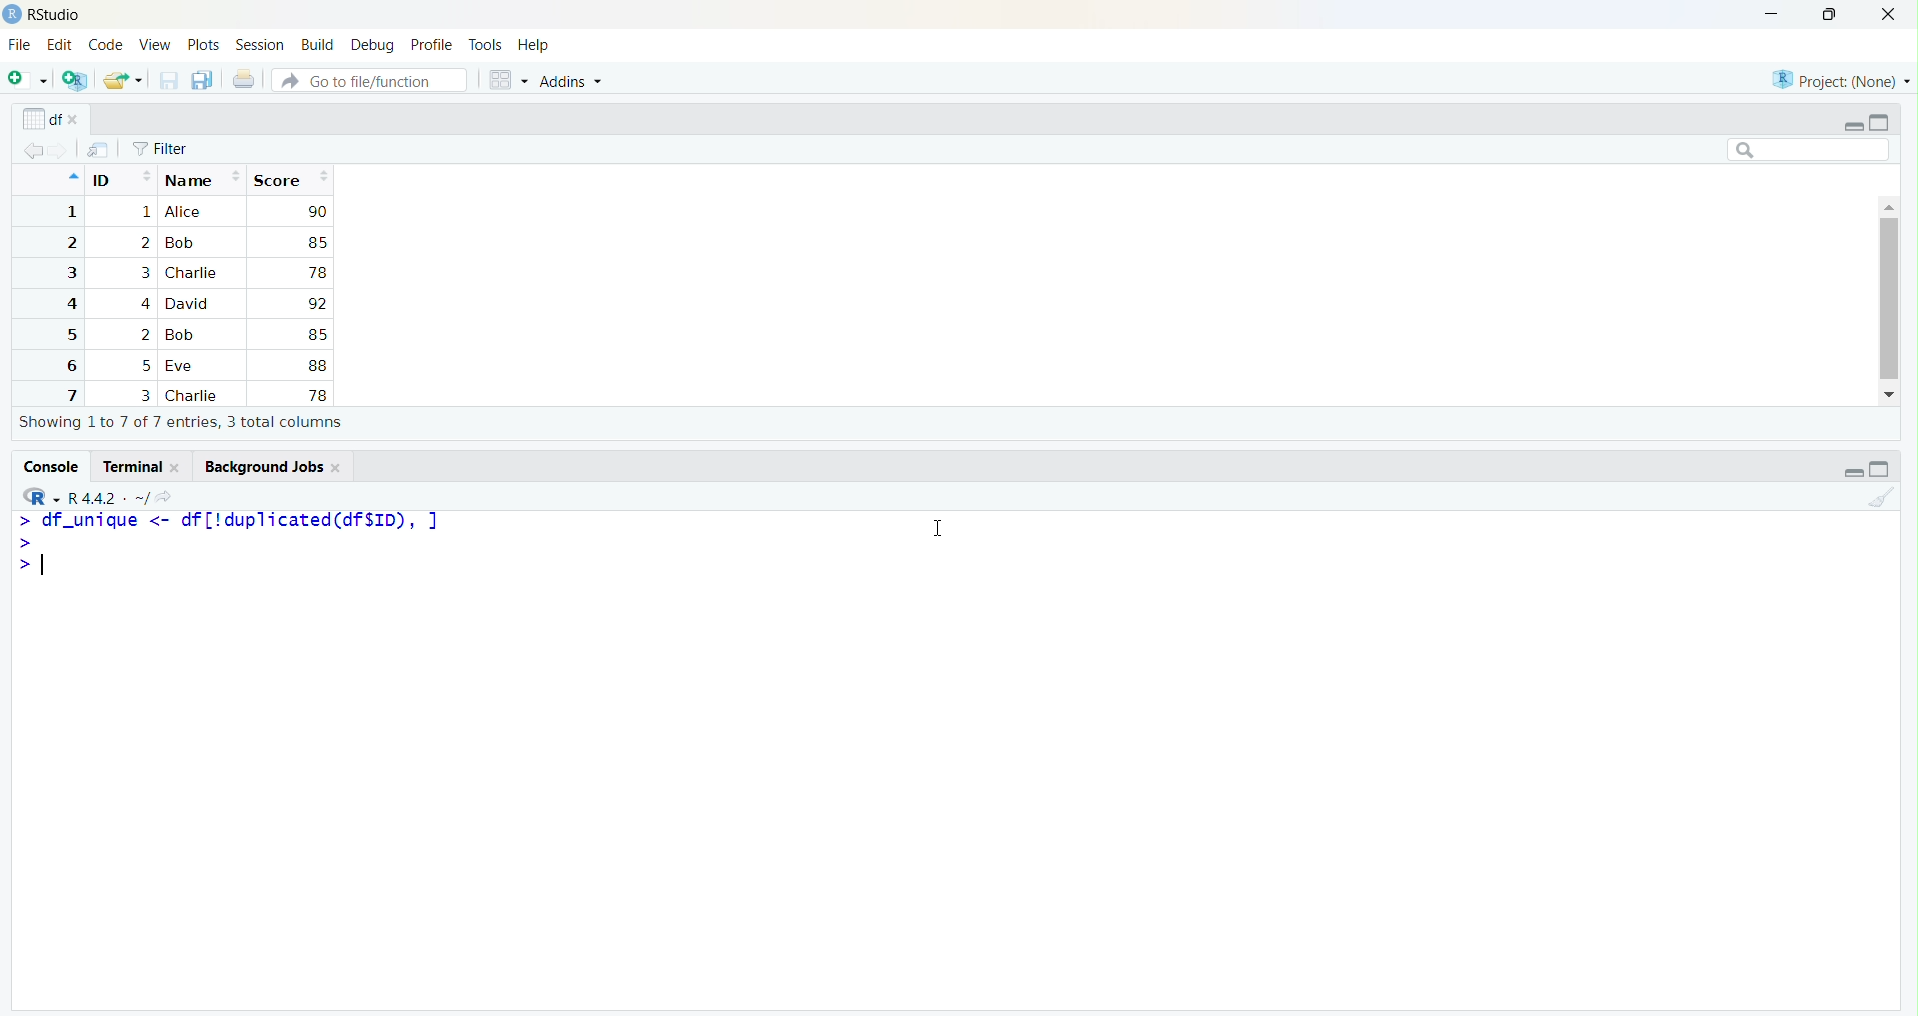 The image size is (1918, 1016). Describe the element at coordinates (99, 150) in the screenshot. I see `file` at that location.